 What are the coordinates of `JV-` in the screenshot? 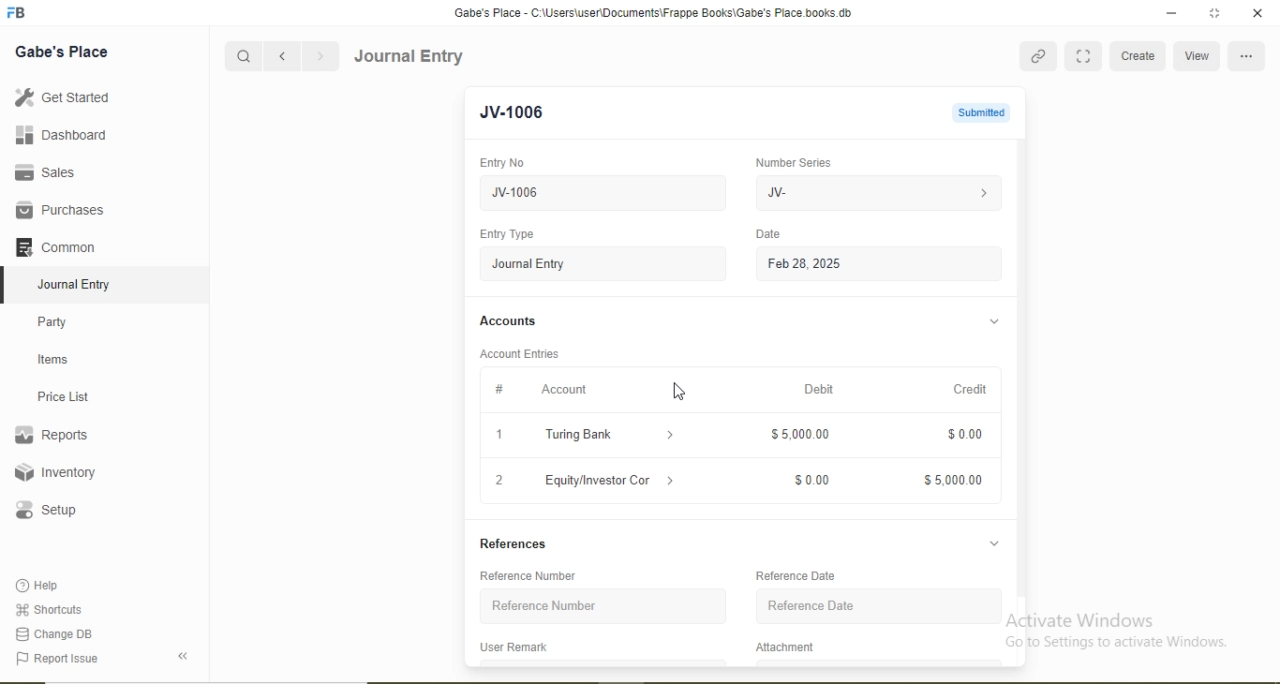 It's located at (777, 193).